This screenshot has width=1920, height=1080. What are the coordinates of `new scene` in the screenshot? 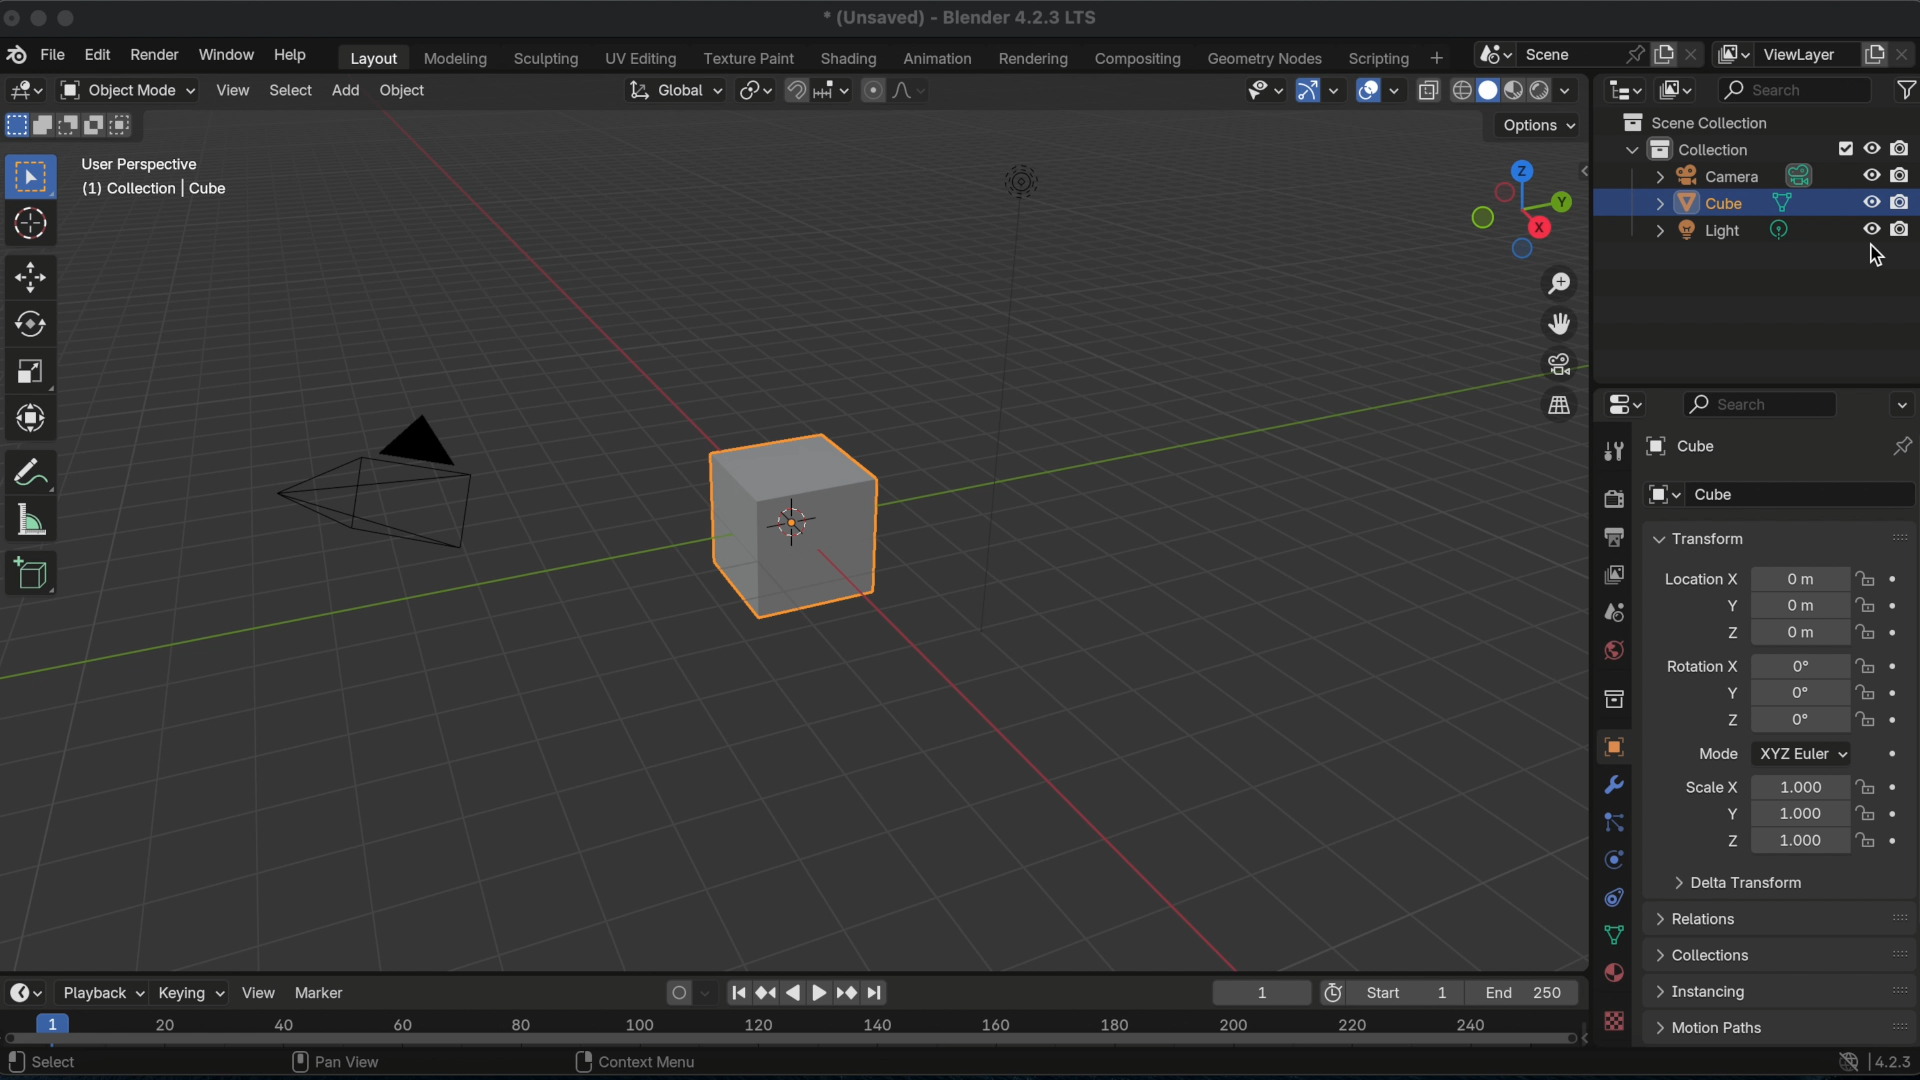 It's located at (1667, 56).